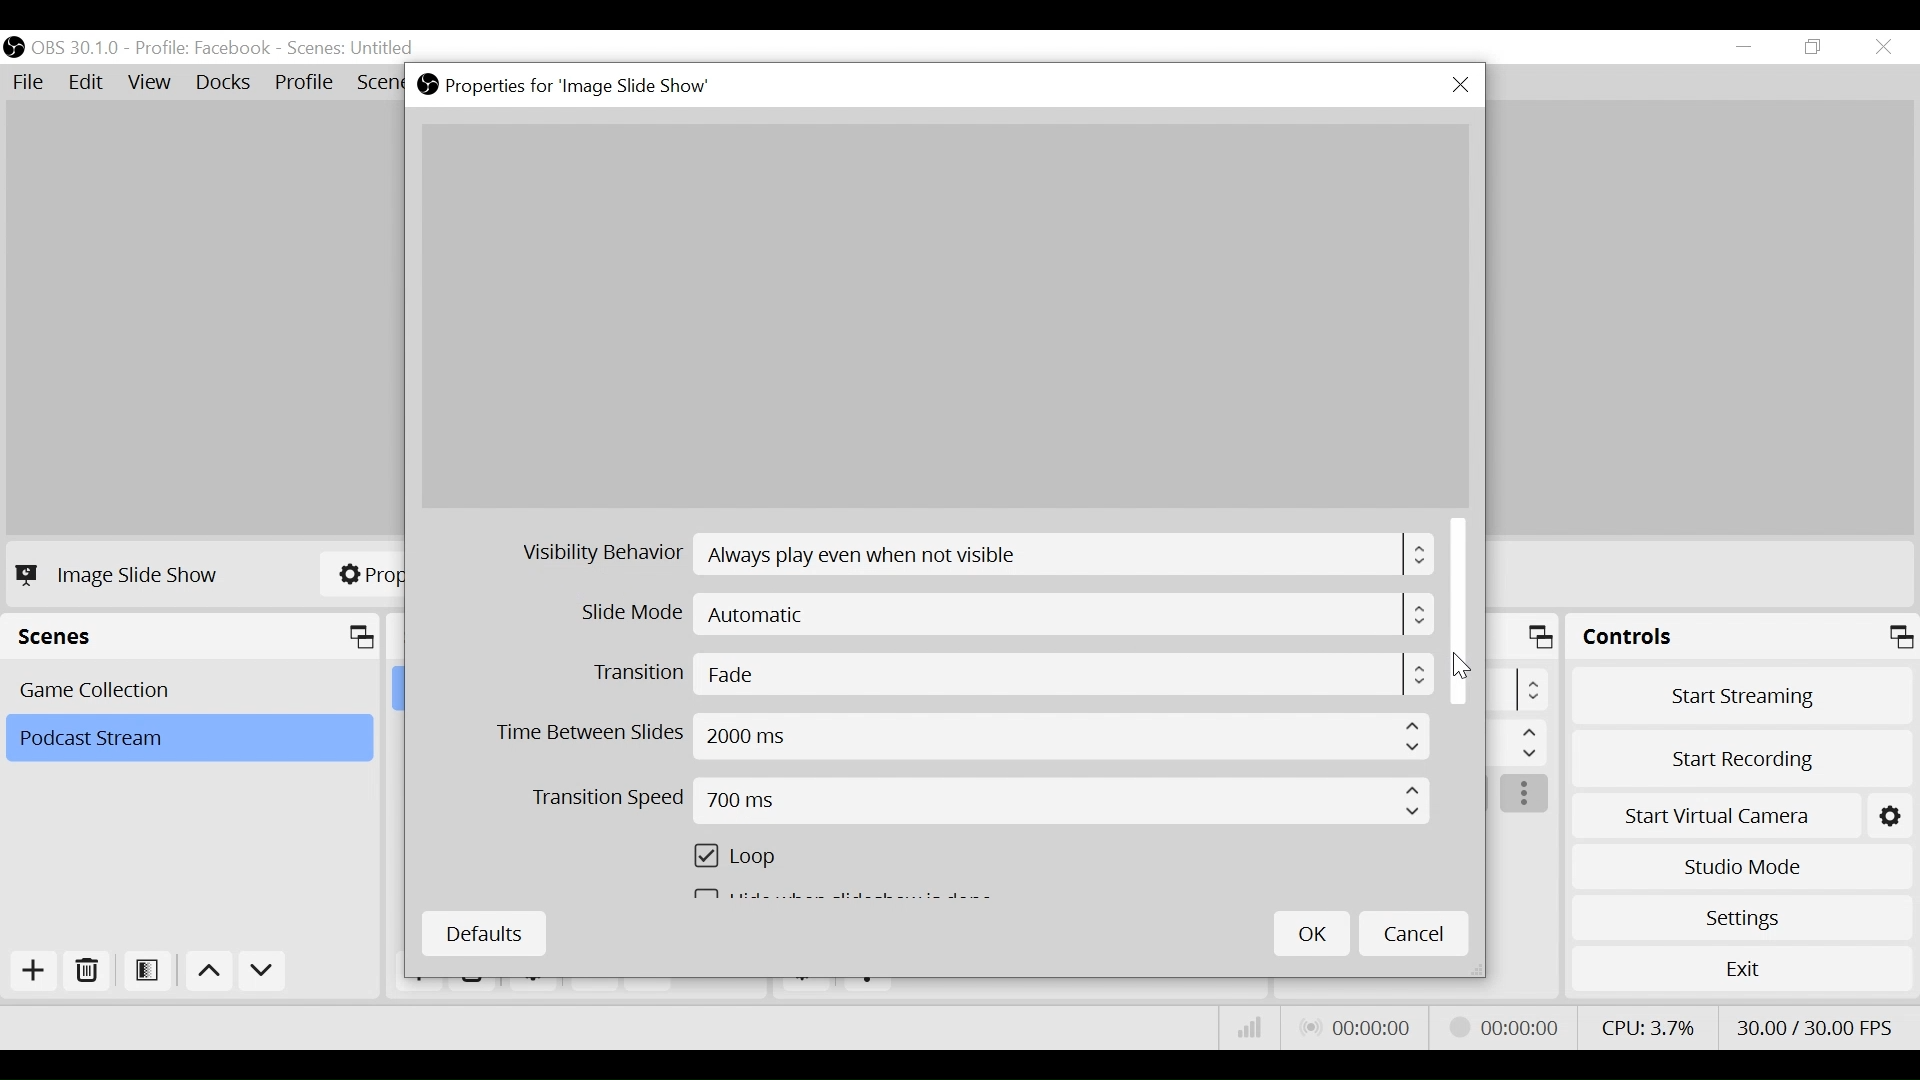 This screenshot has width=1920, height=1080. I want to click on Defaults, so click(483, 934).